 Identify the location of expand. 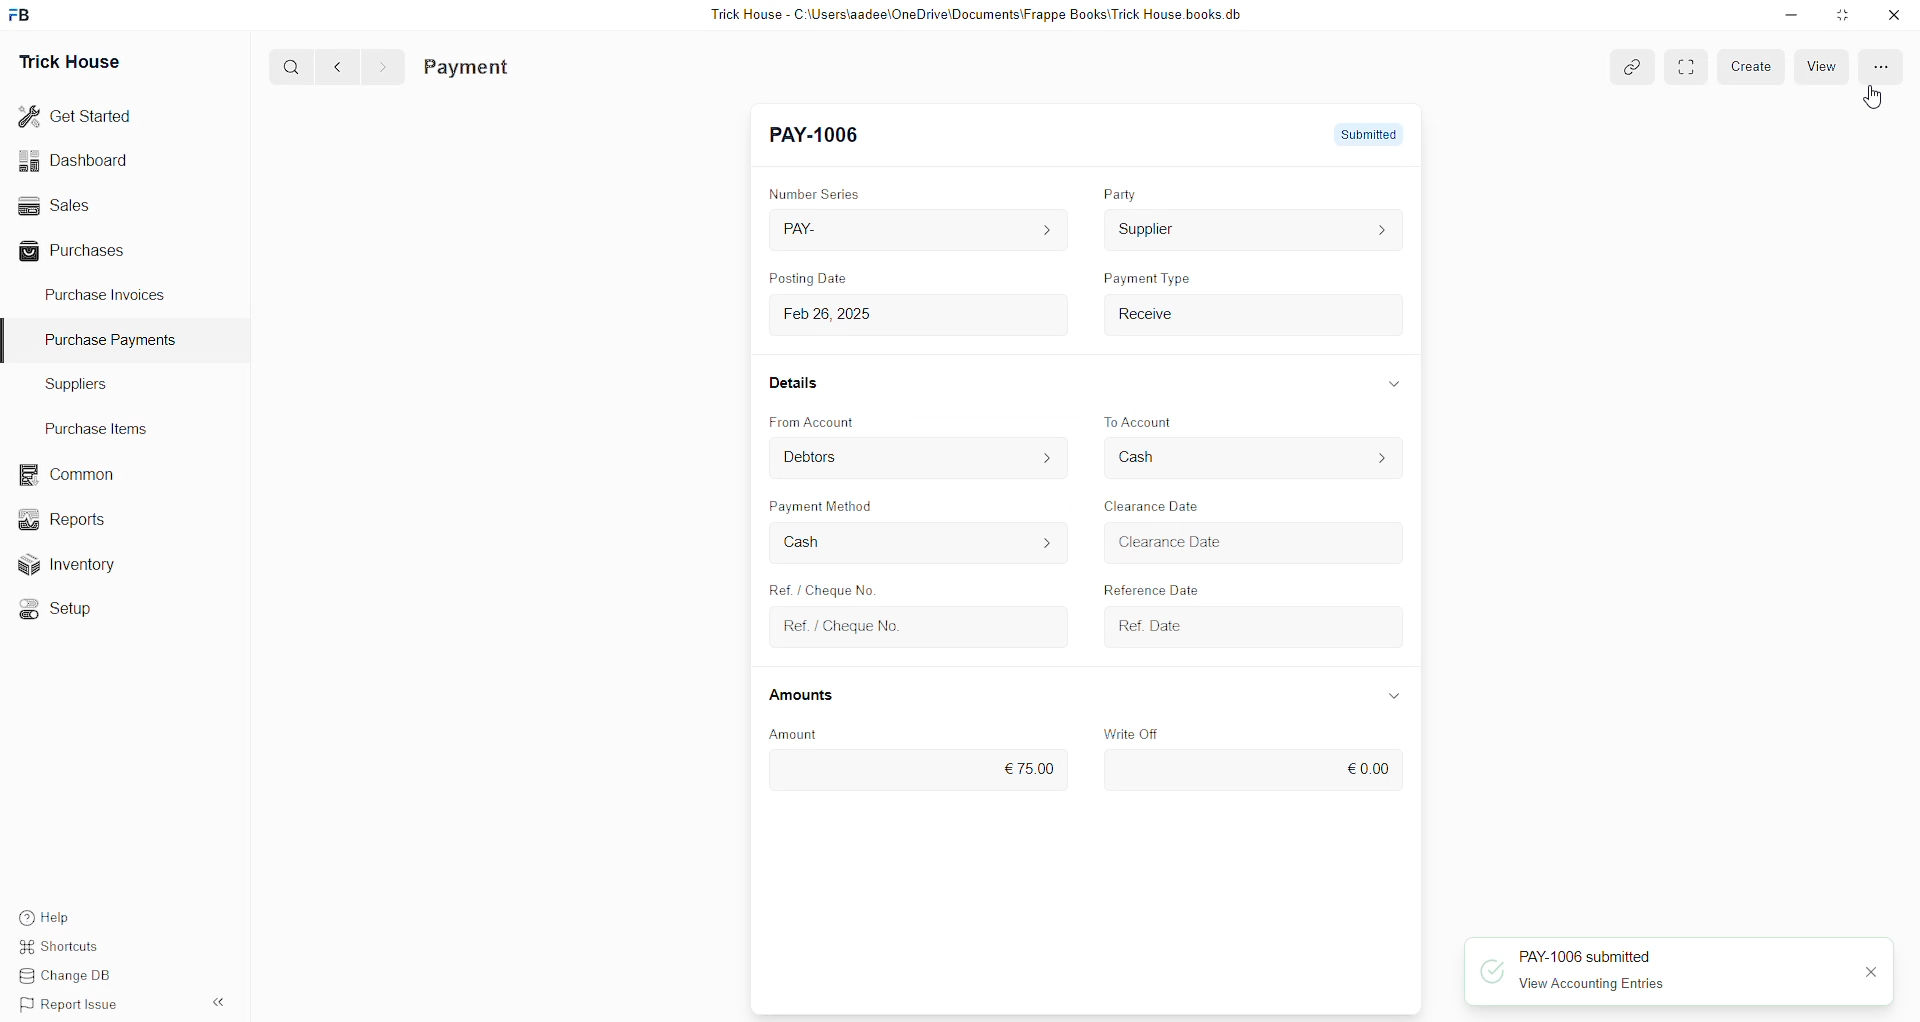
(222, 1002).